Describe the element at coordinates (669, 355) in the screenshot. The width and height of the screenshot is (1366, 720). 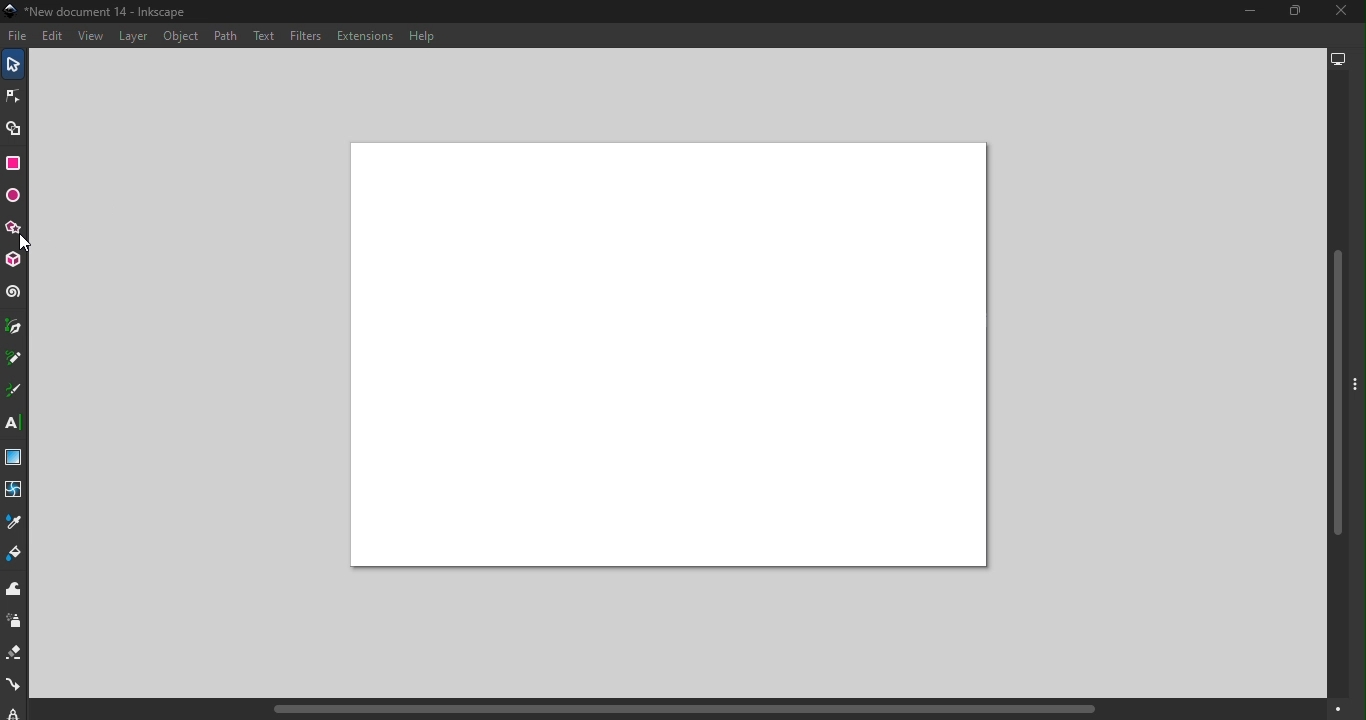
I see `Canvas` at that location.